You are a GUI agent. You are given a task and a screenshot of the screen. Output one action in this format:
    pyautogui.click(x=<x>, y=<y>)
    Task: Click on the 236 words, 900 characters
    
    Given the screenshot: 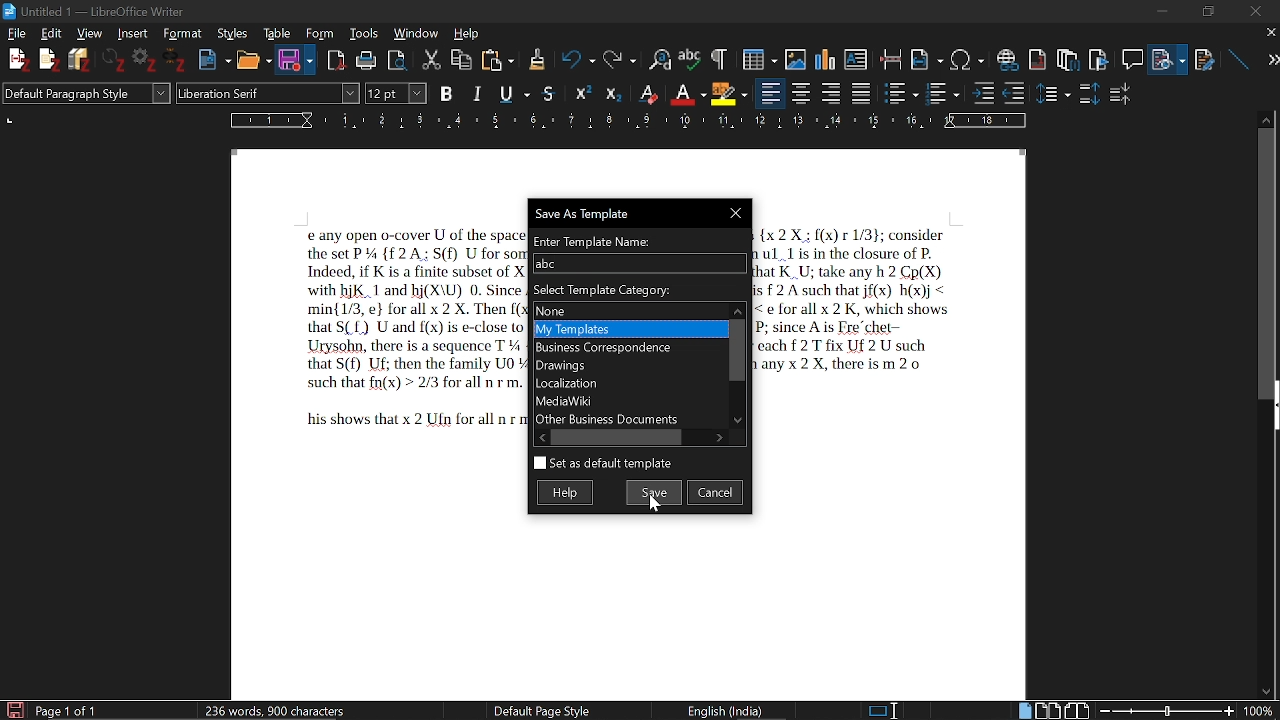 What is the action you would take?
    pyautogui.click(x=276, y=707)
    